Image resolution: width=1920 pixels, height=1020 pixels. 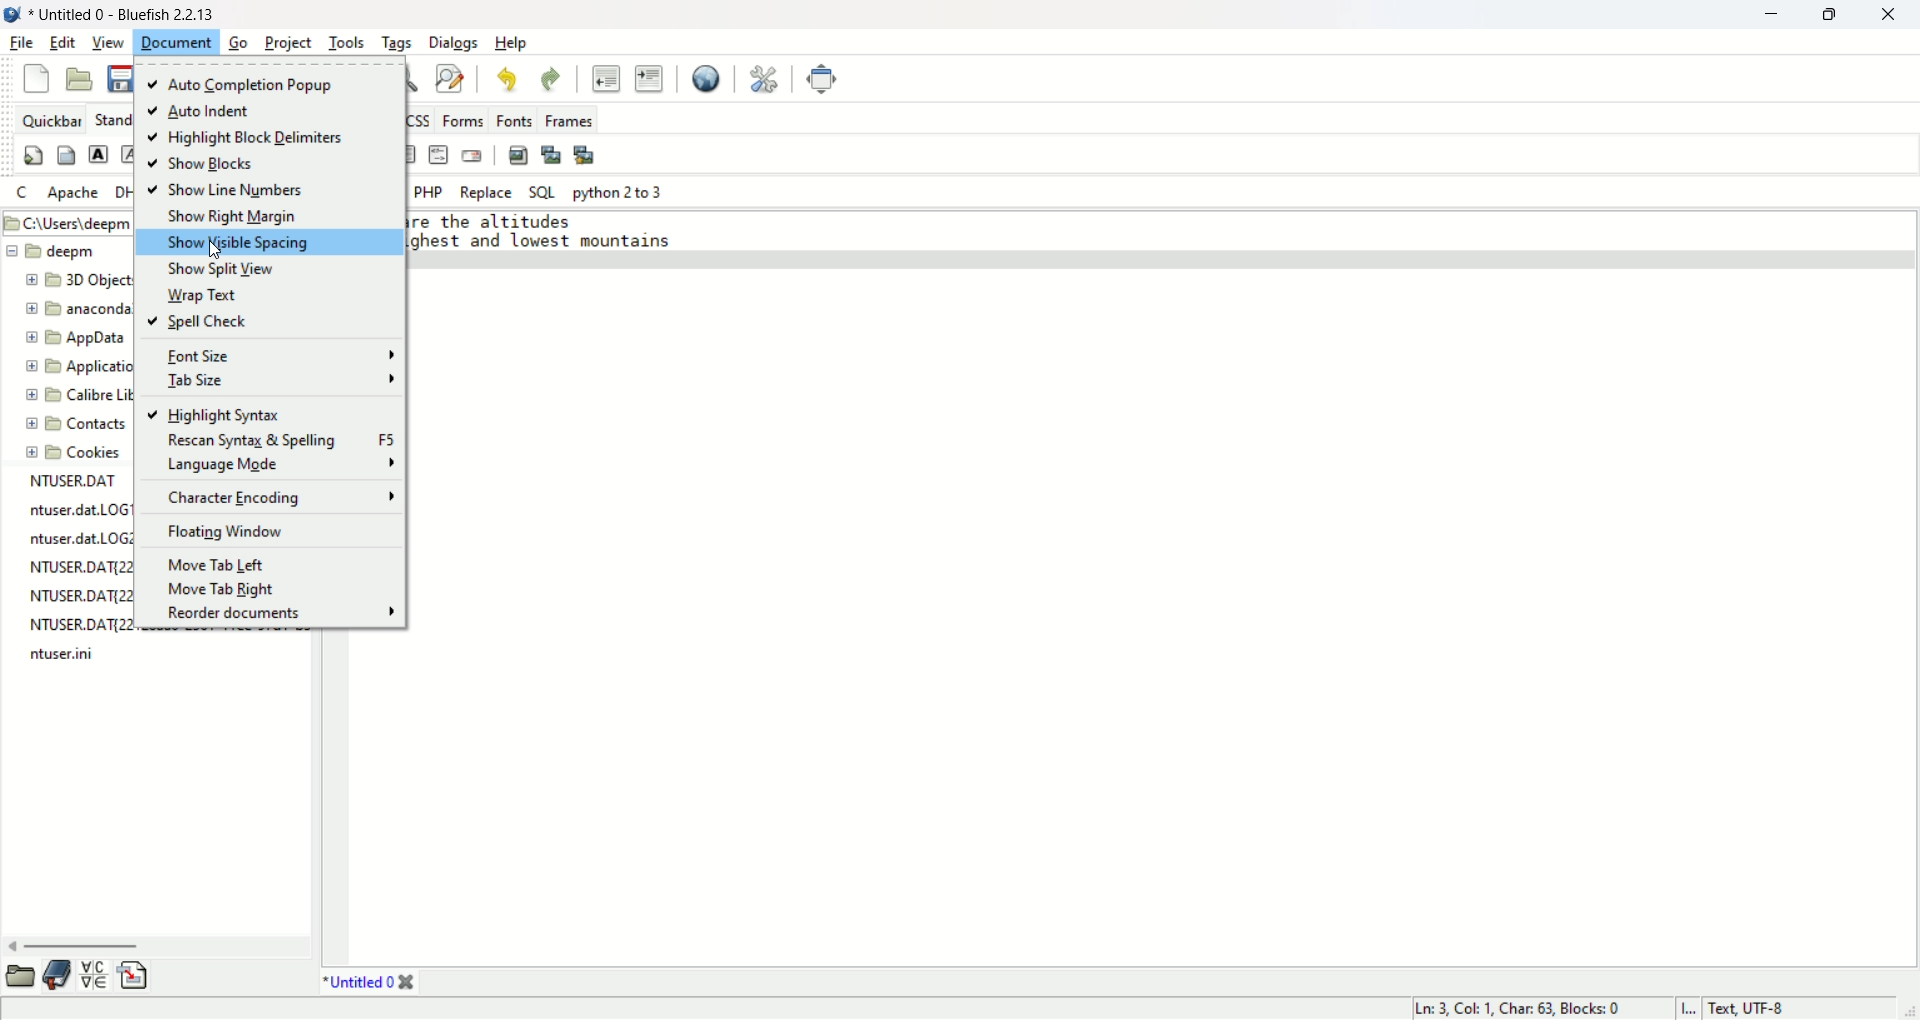 I want to click on Cursor on Show Mobile Spacing, so click(x=222, y=248).